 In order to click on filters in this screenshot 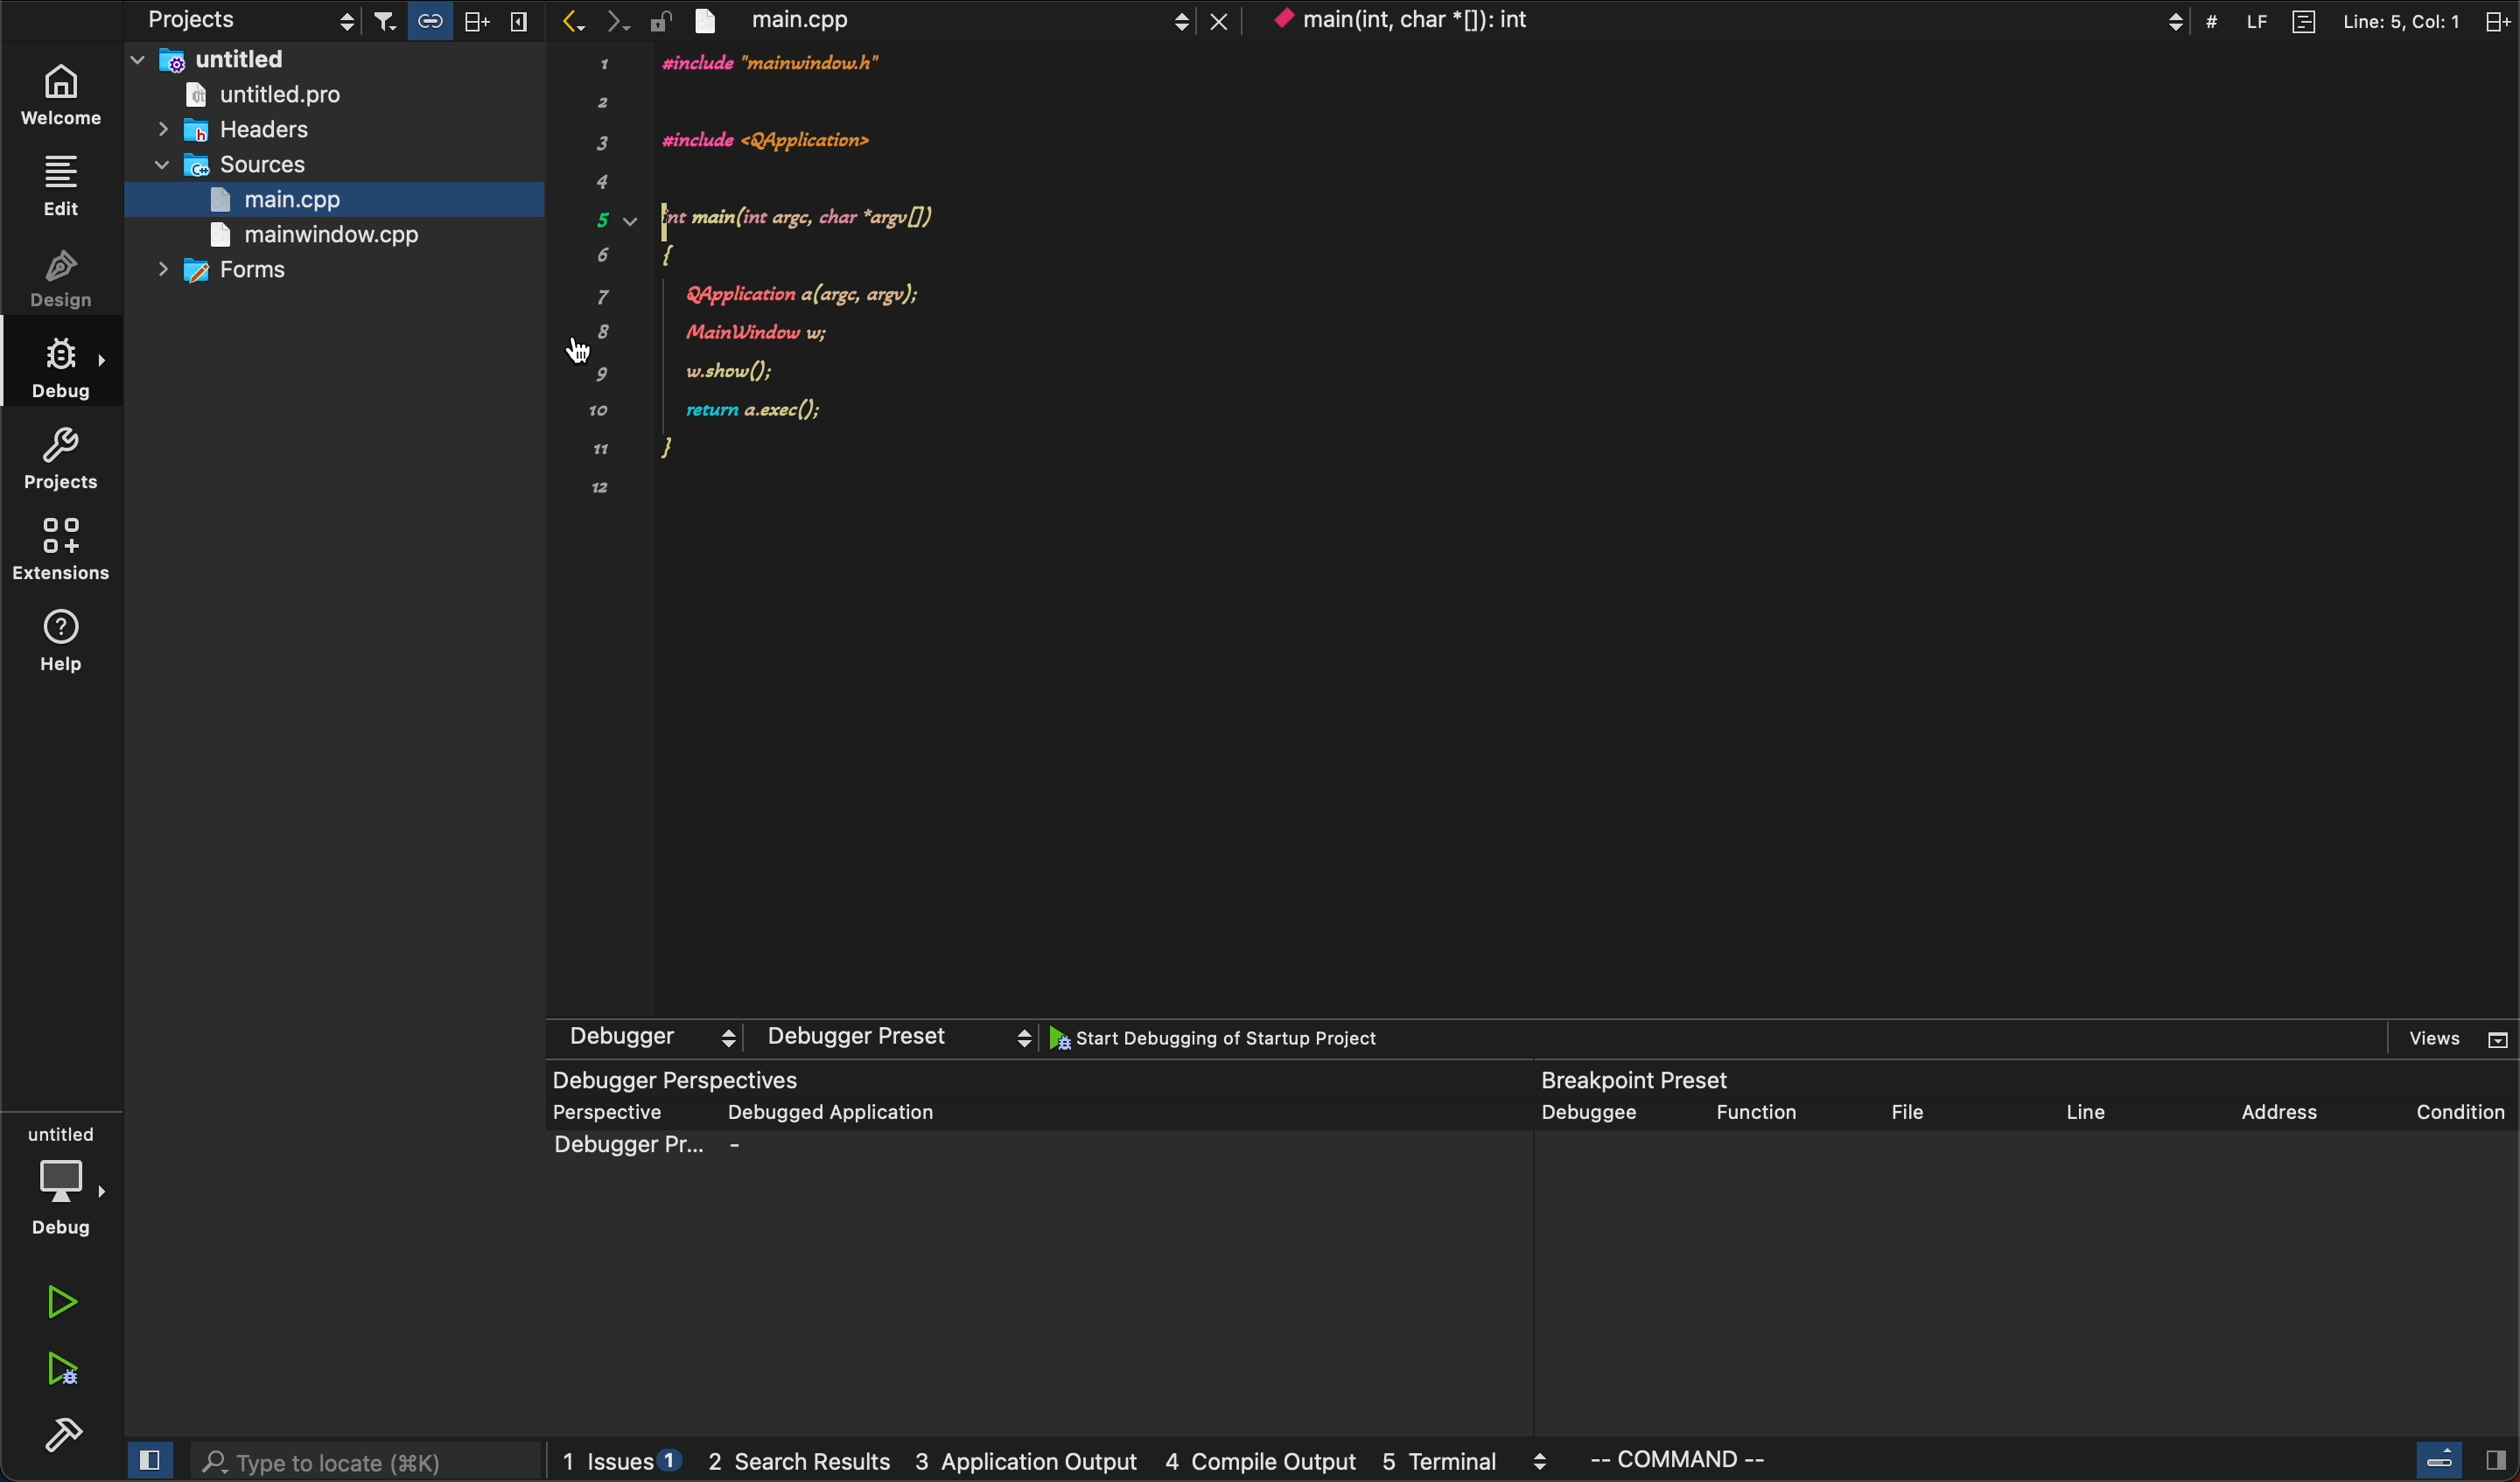, I will do `click(449, 22)`.